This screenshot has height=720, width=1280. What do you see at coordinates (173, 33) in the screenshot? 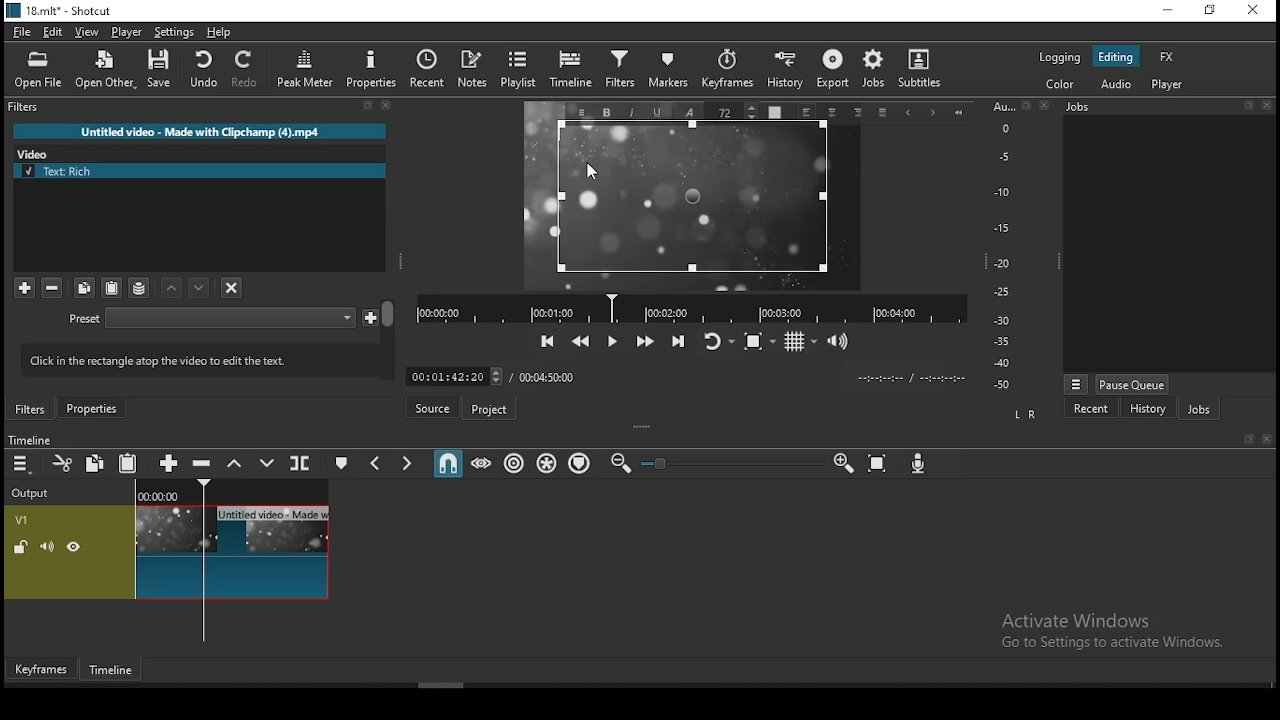
I see `settings` at bounding box center [173, 33].